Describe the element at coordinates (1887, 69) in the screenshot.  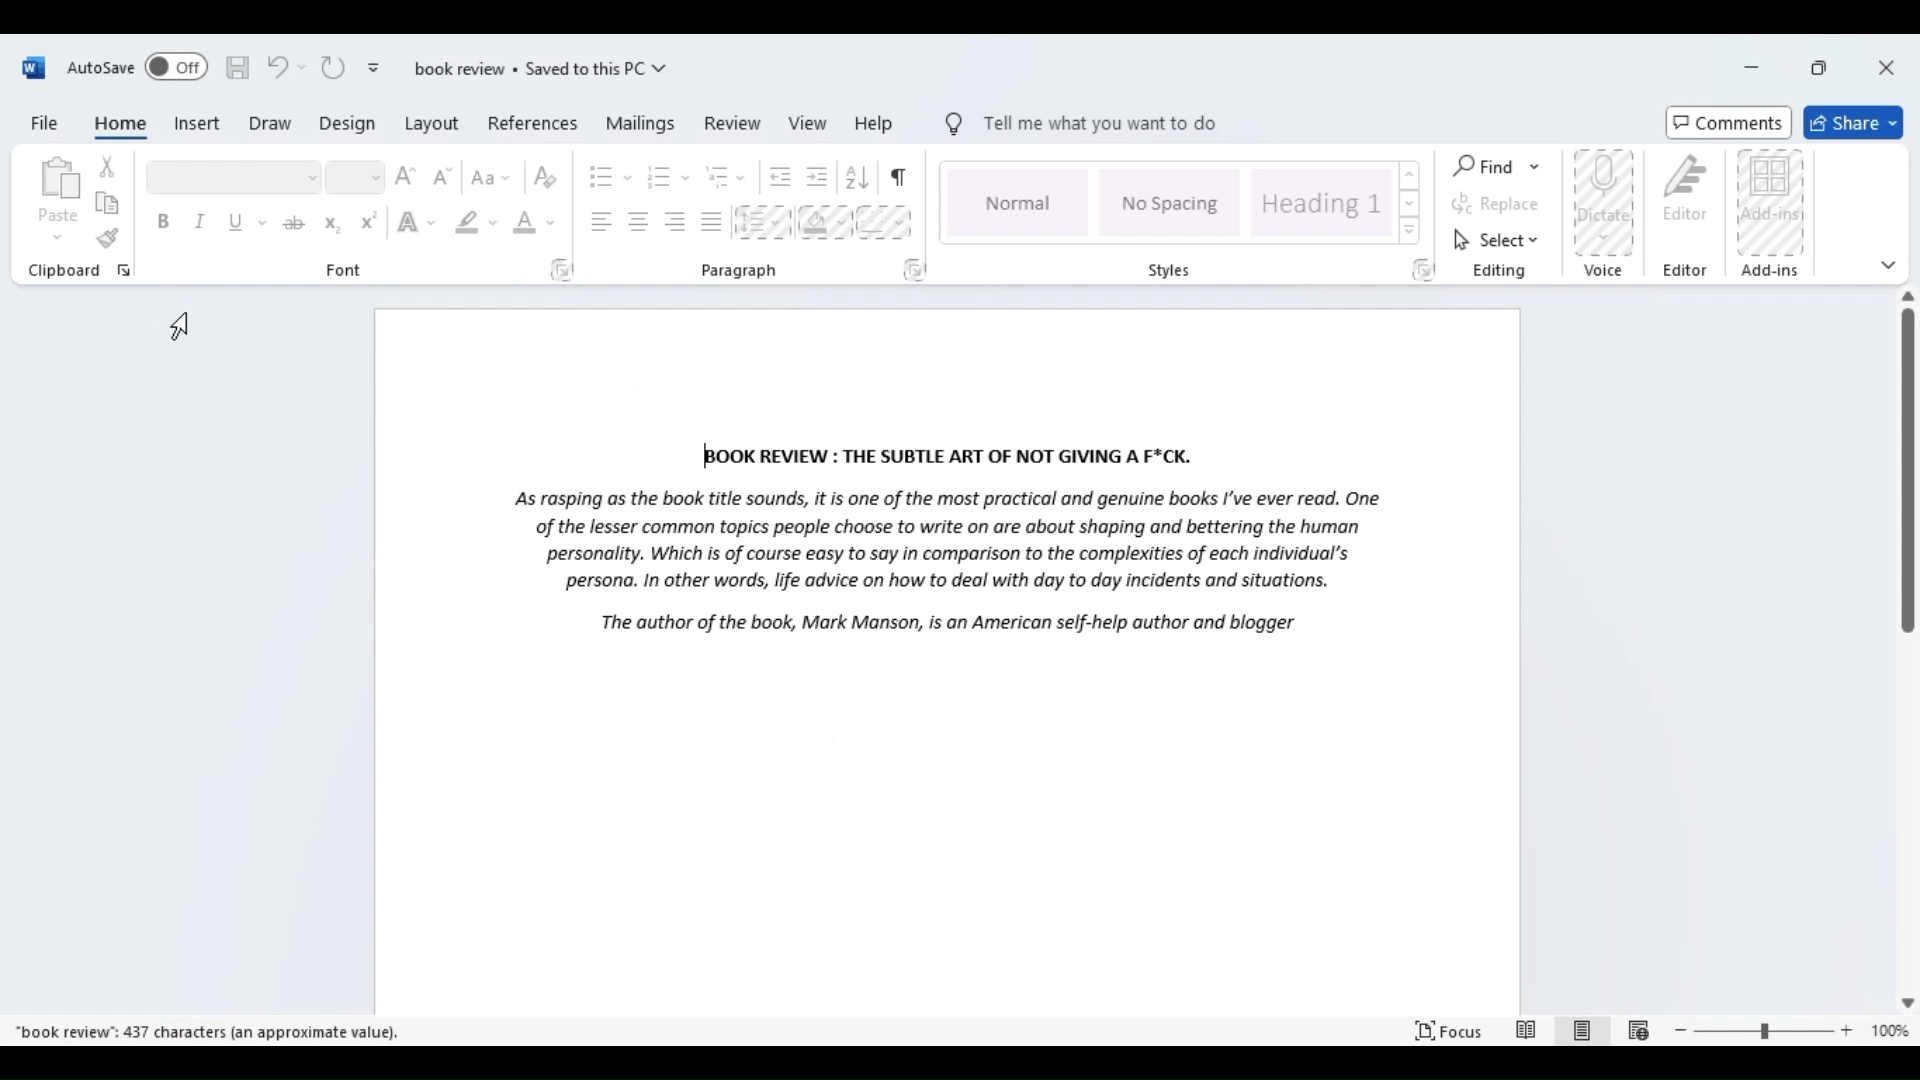
I see `close` at that location.